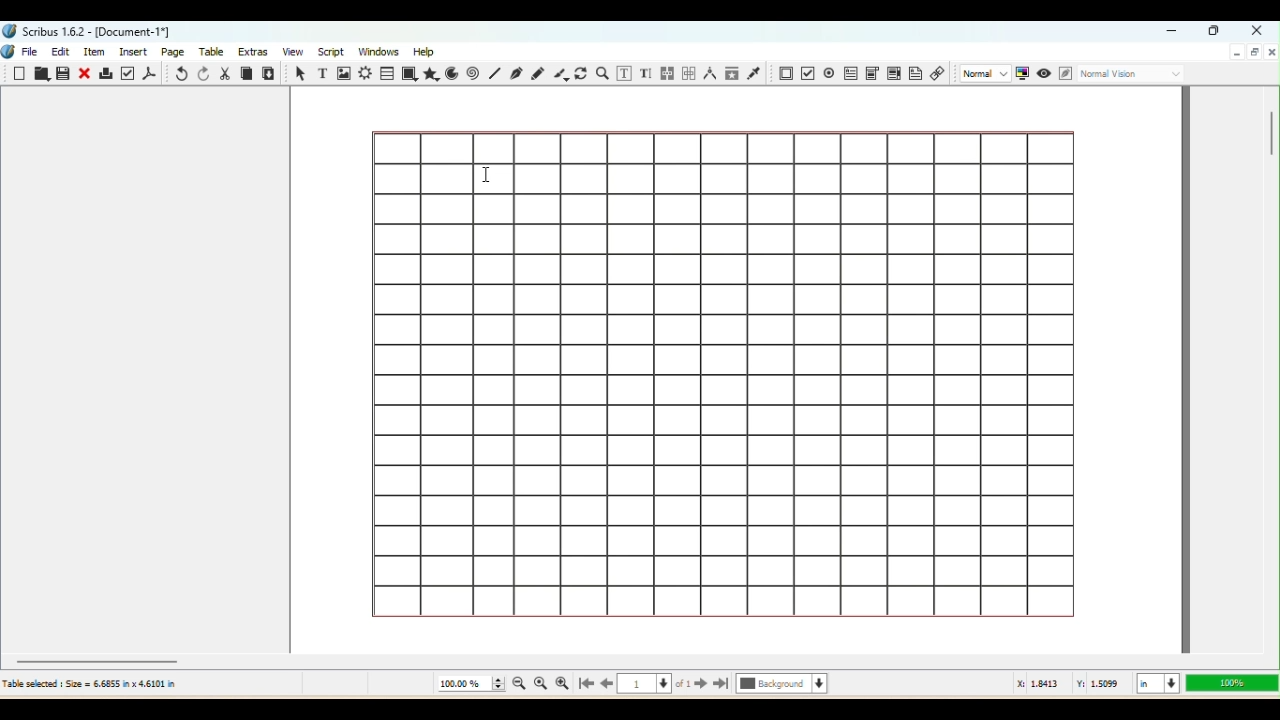 The width and height of the screenshot is (1280, 720). I want to click on Select the visual appearance of the display, so click(1133, 75).